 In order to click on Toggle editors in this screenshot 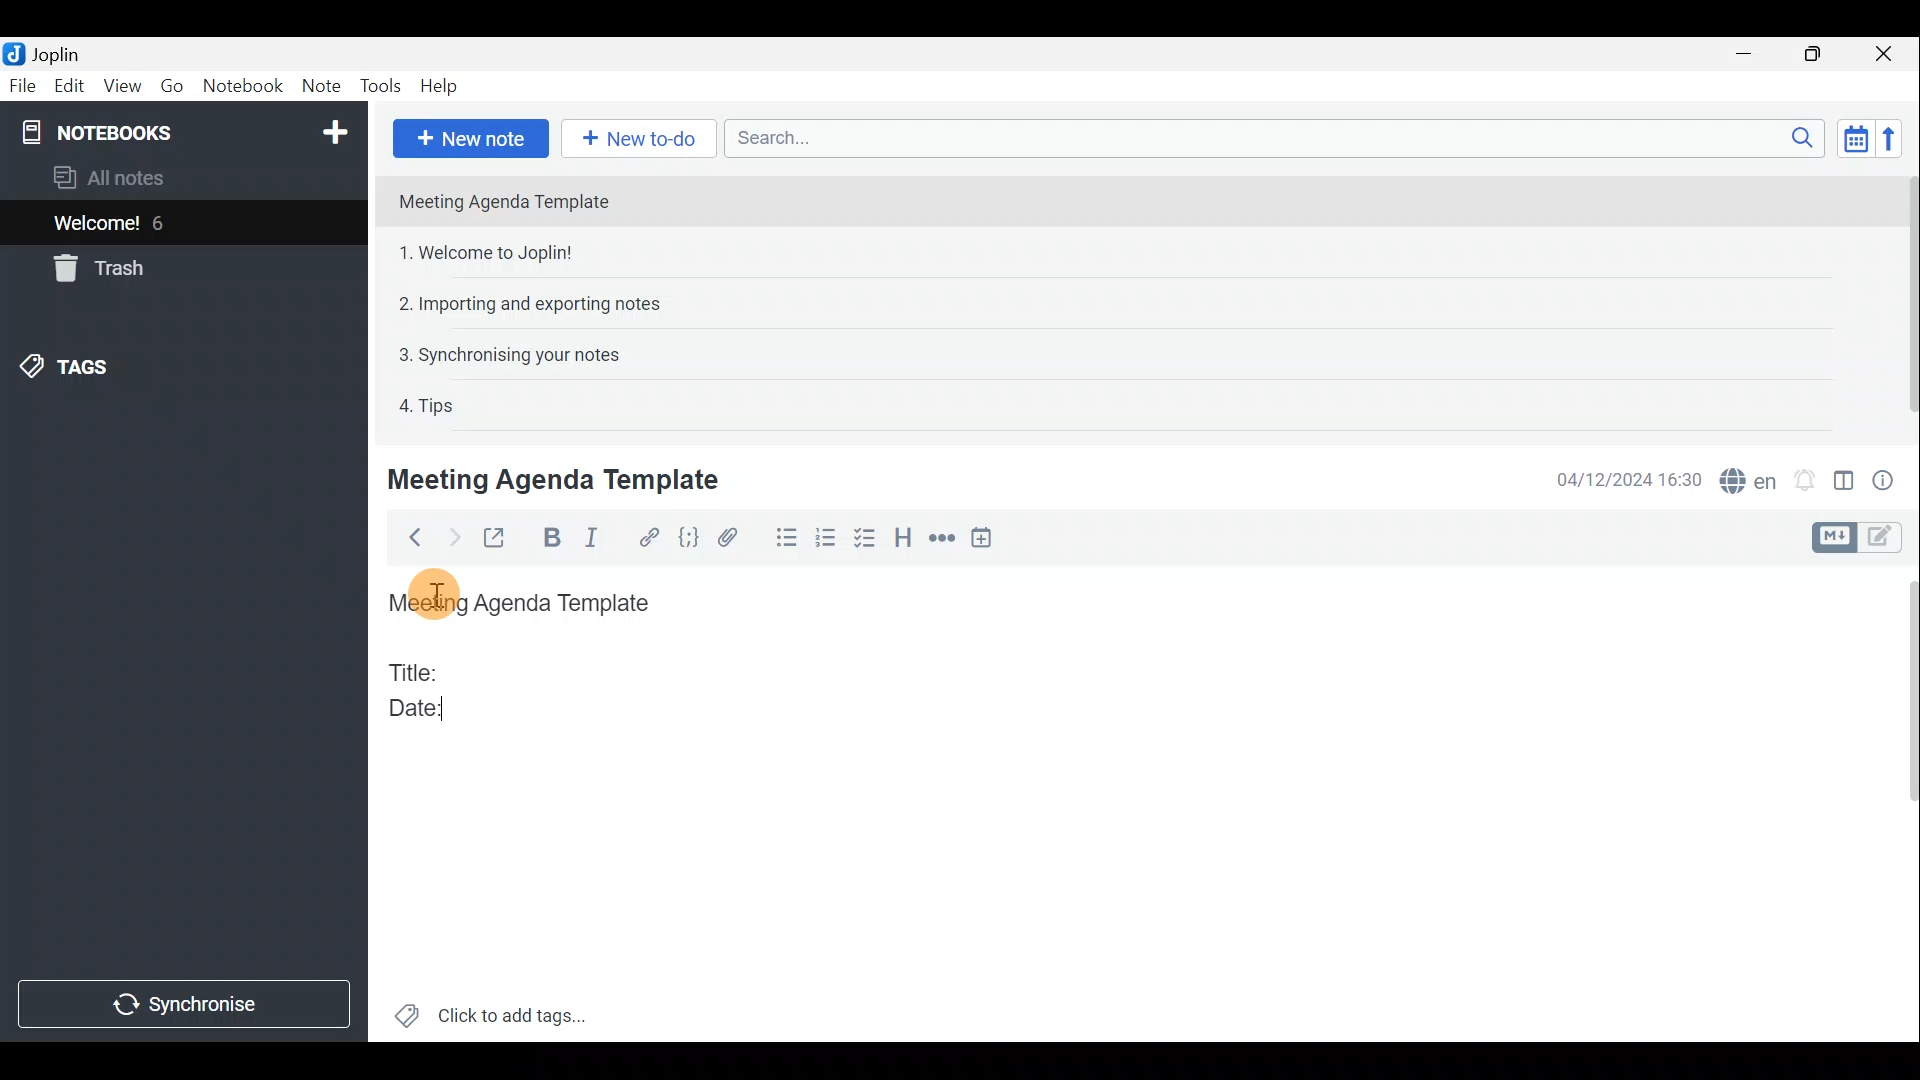, I will do `click(1831, 538)`.